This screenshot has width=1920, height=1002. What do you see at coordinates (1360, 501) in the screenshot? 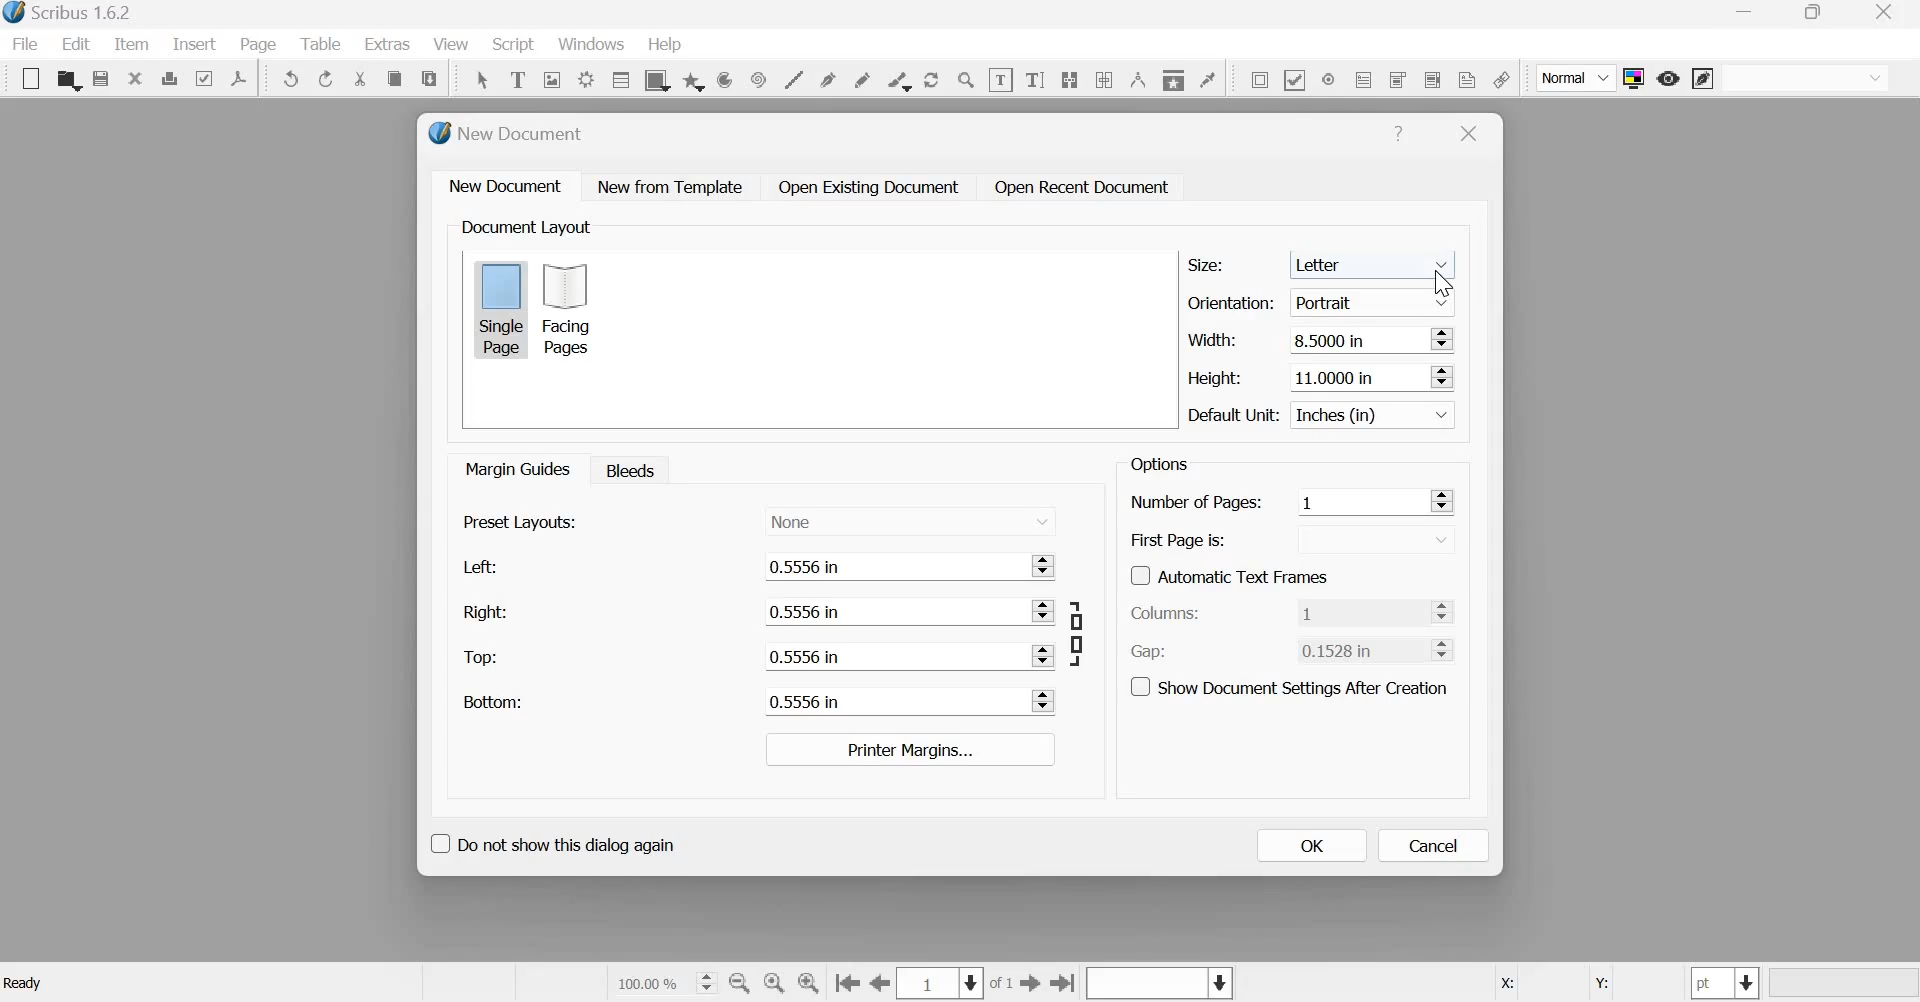
I see `1` at bounding box center [1360, 501].